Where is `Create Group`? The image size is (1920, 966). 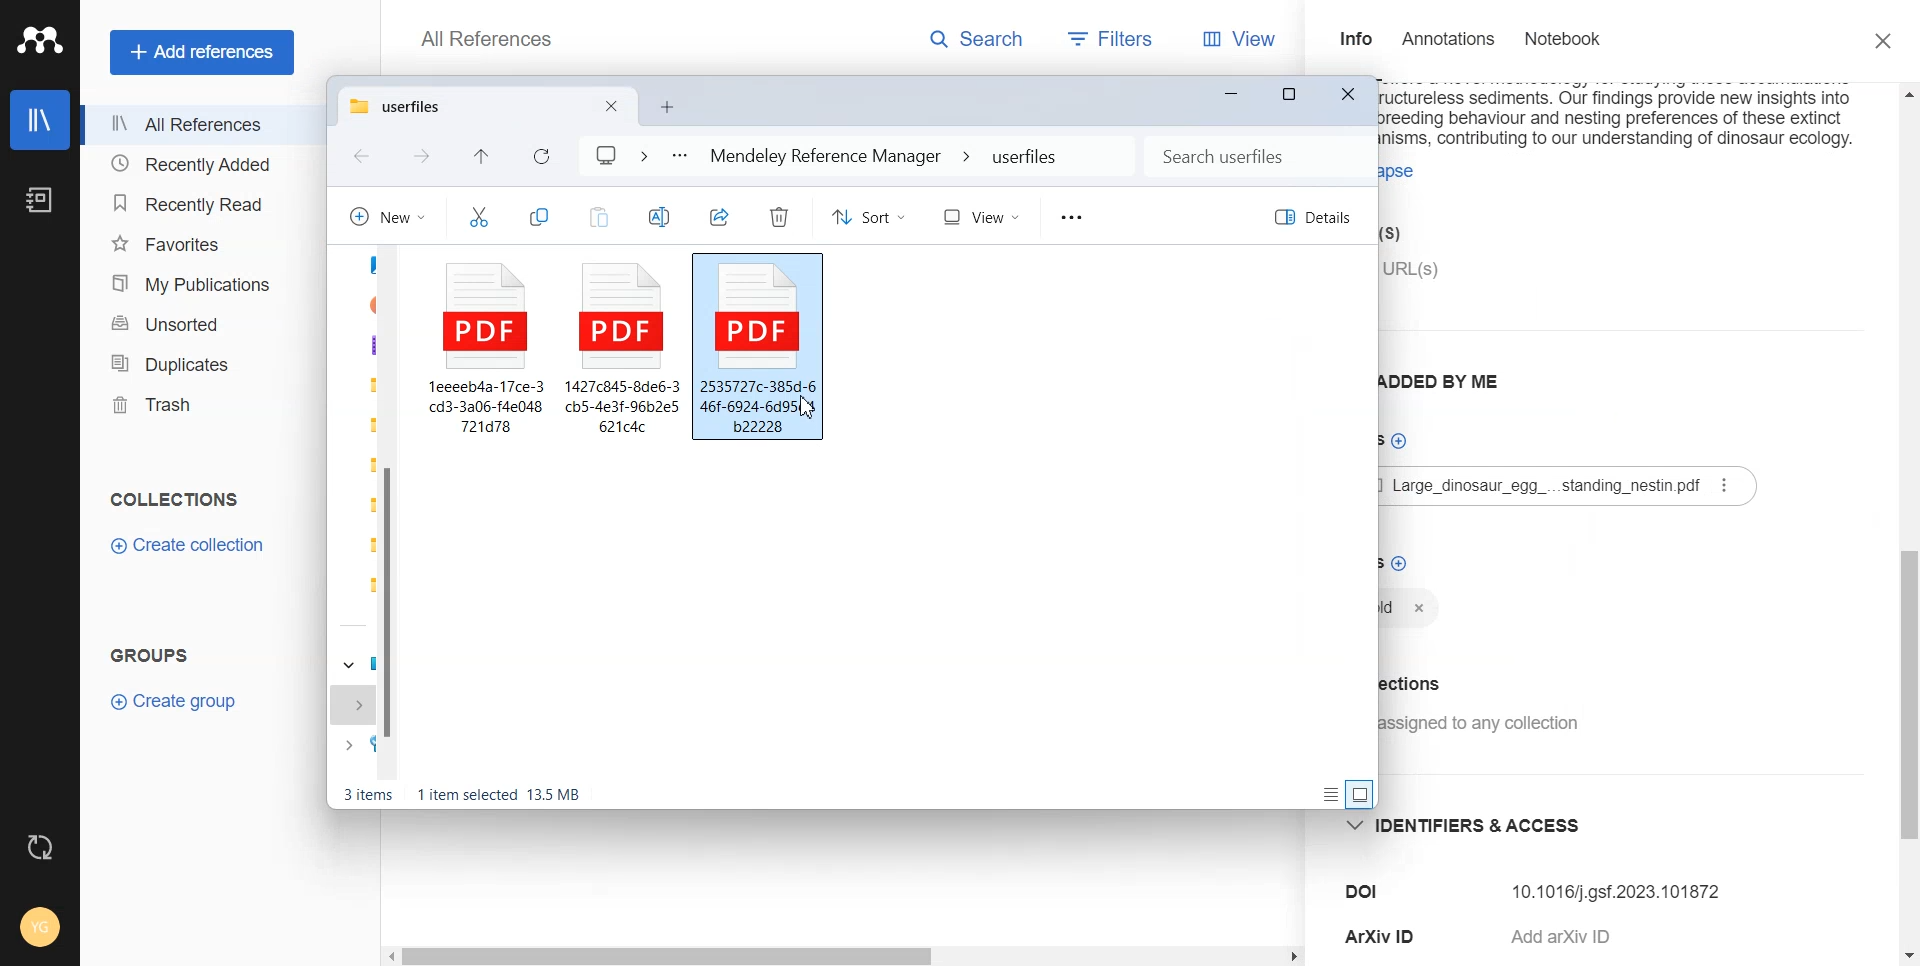 Create Group is located at coordinates (184, 700).